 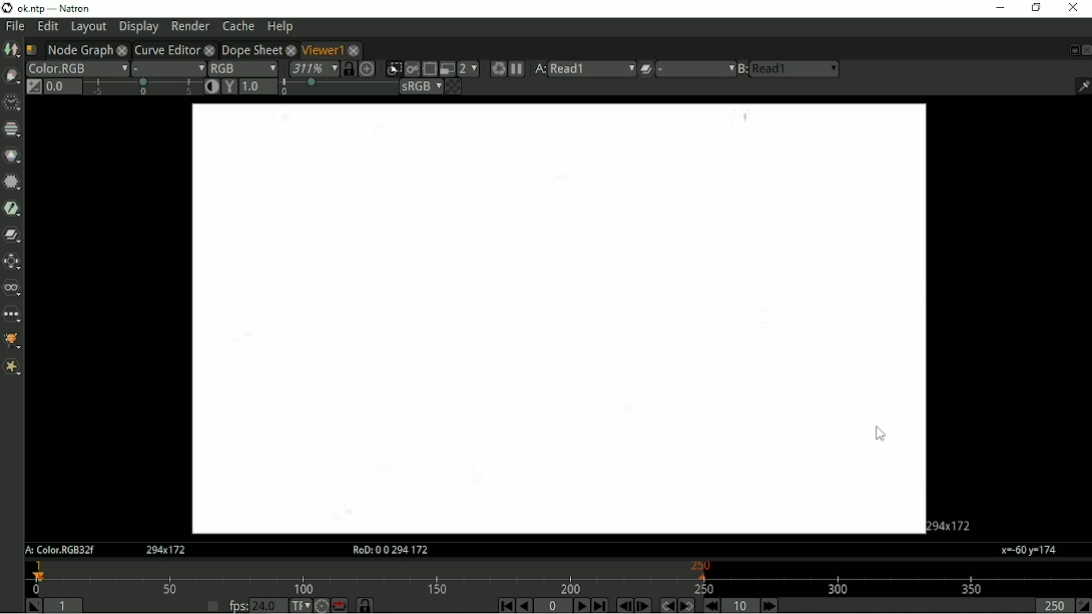 I want to click on Aspect, so click(x=952, y=525).